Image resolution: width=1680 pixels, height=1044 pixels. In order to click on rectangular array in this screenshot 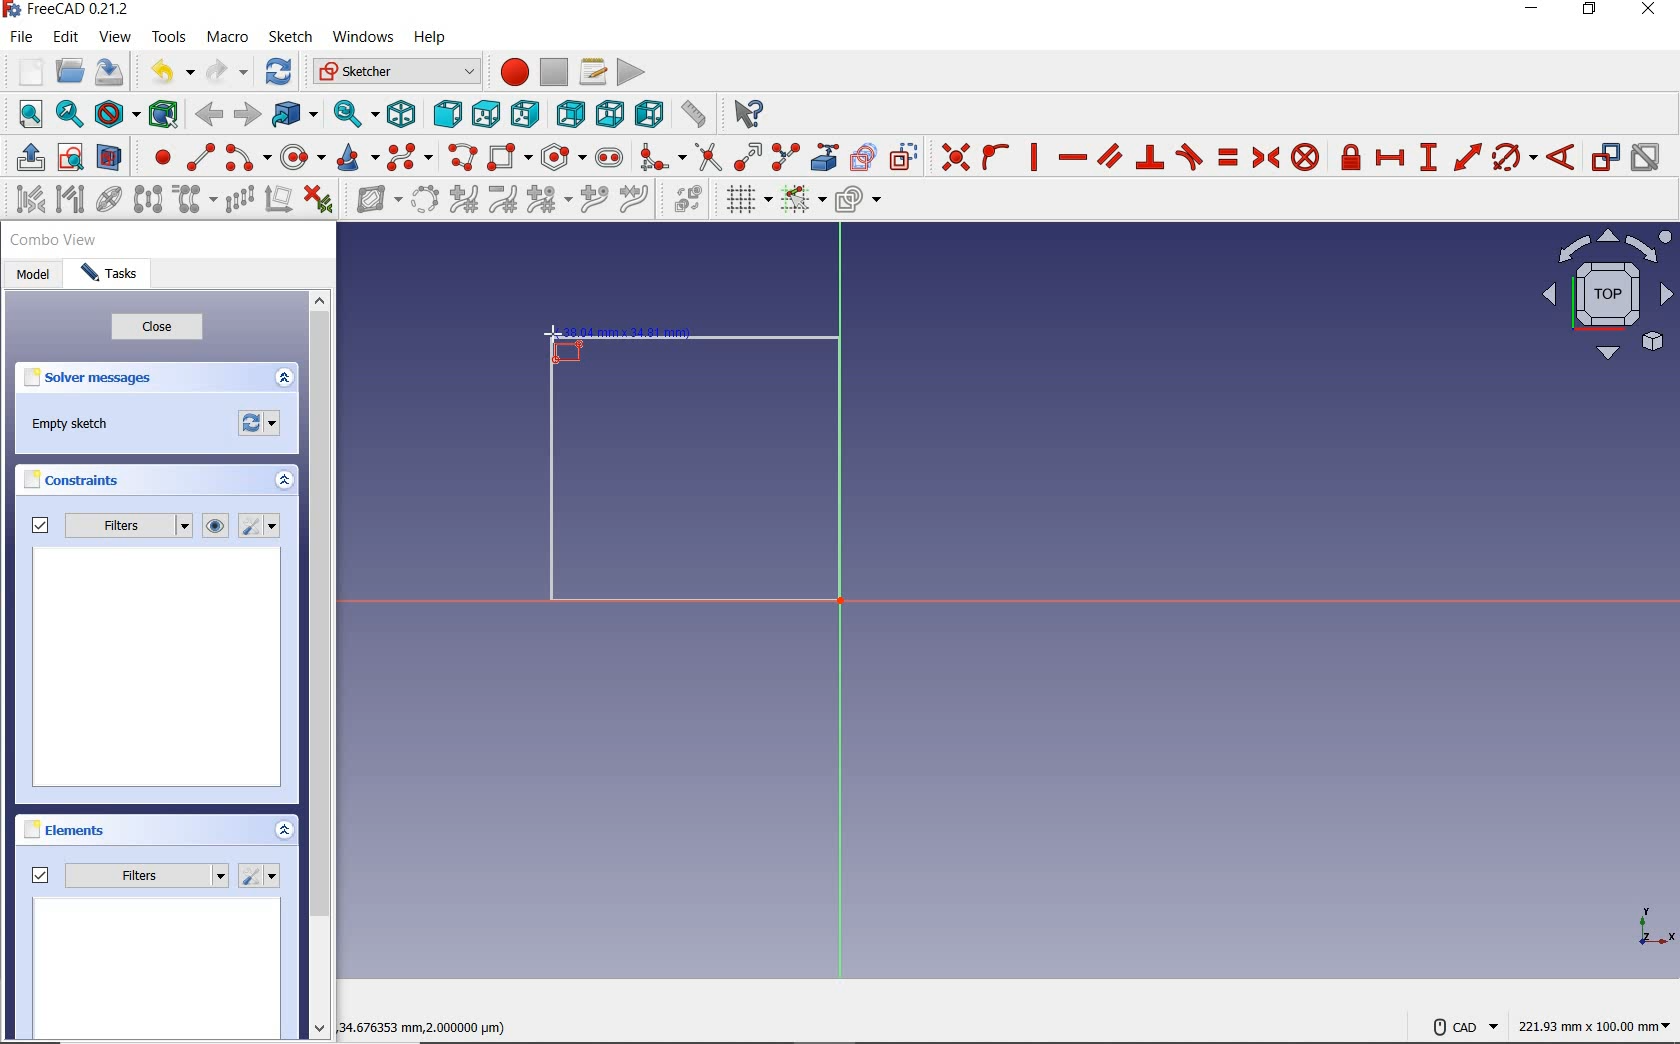, I will do `click(240, 200)`.